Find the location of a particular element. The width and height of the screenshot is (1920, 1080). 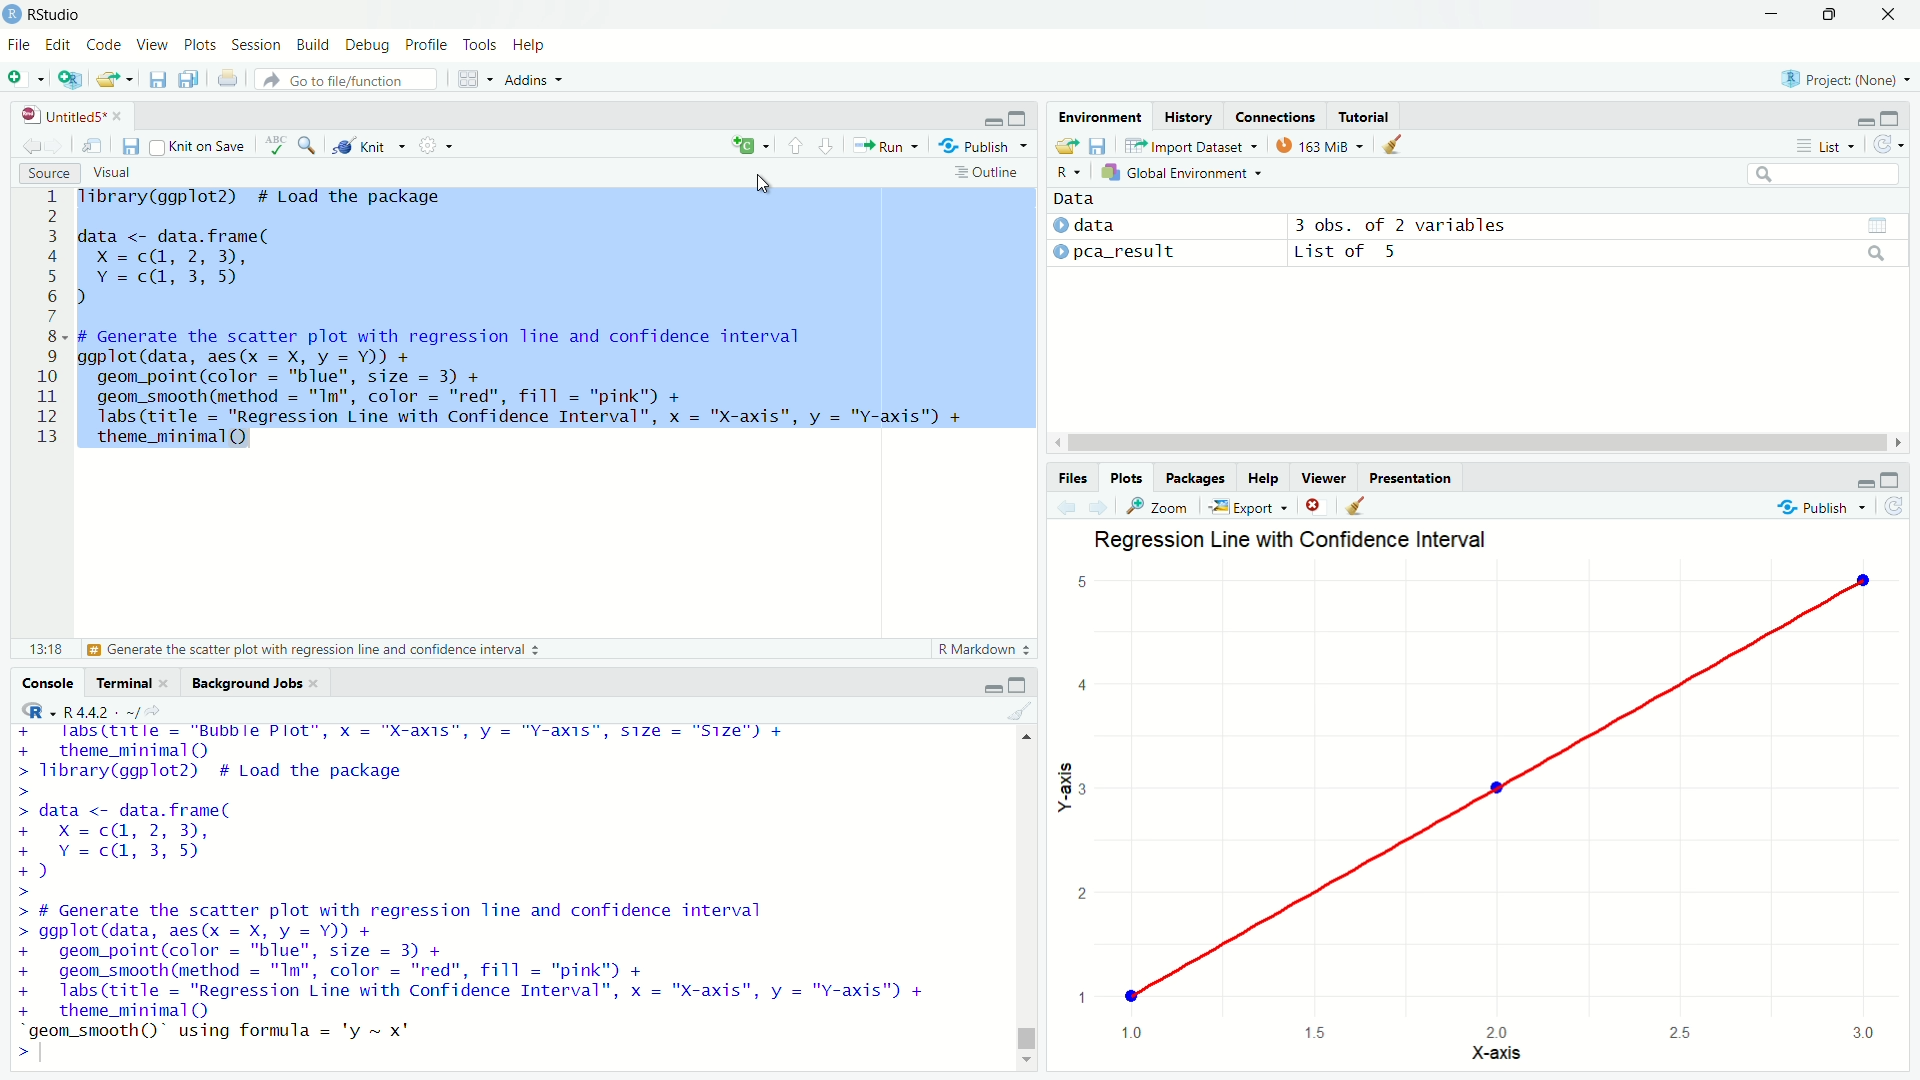

Publish is located at coordinates (985, 144).